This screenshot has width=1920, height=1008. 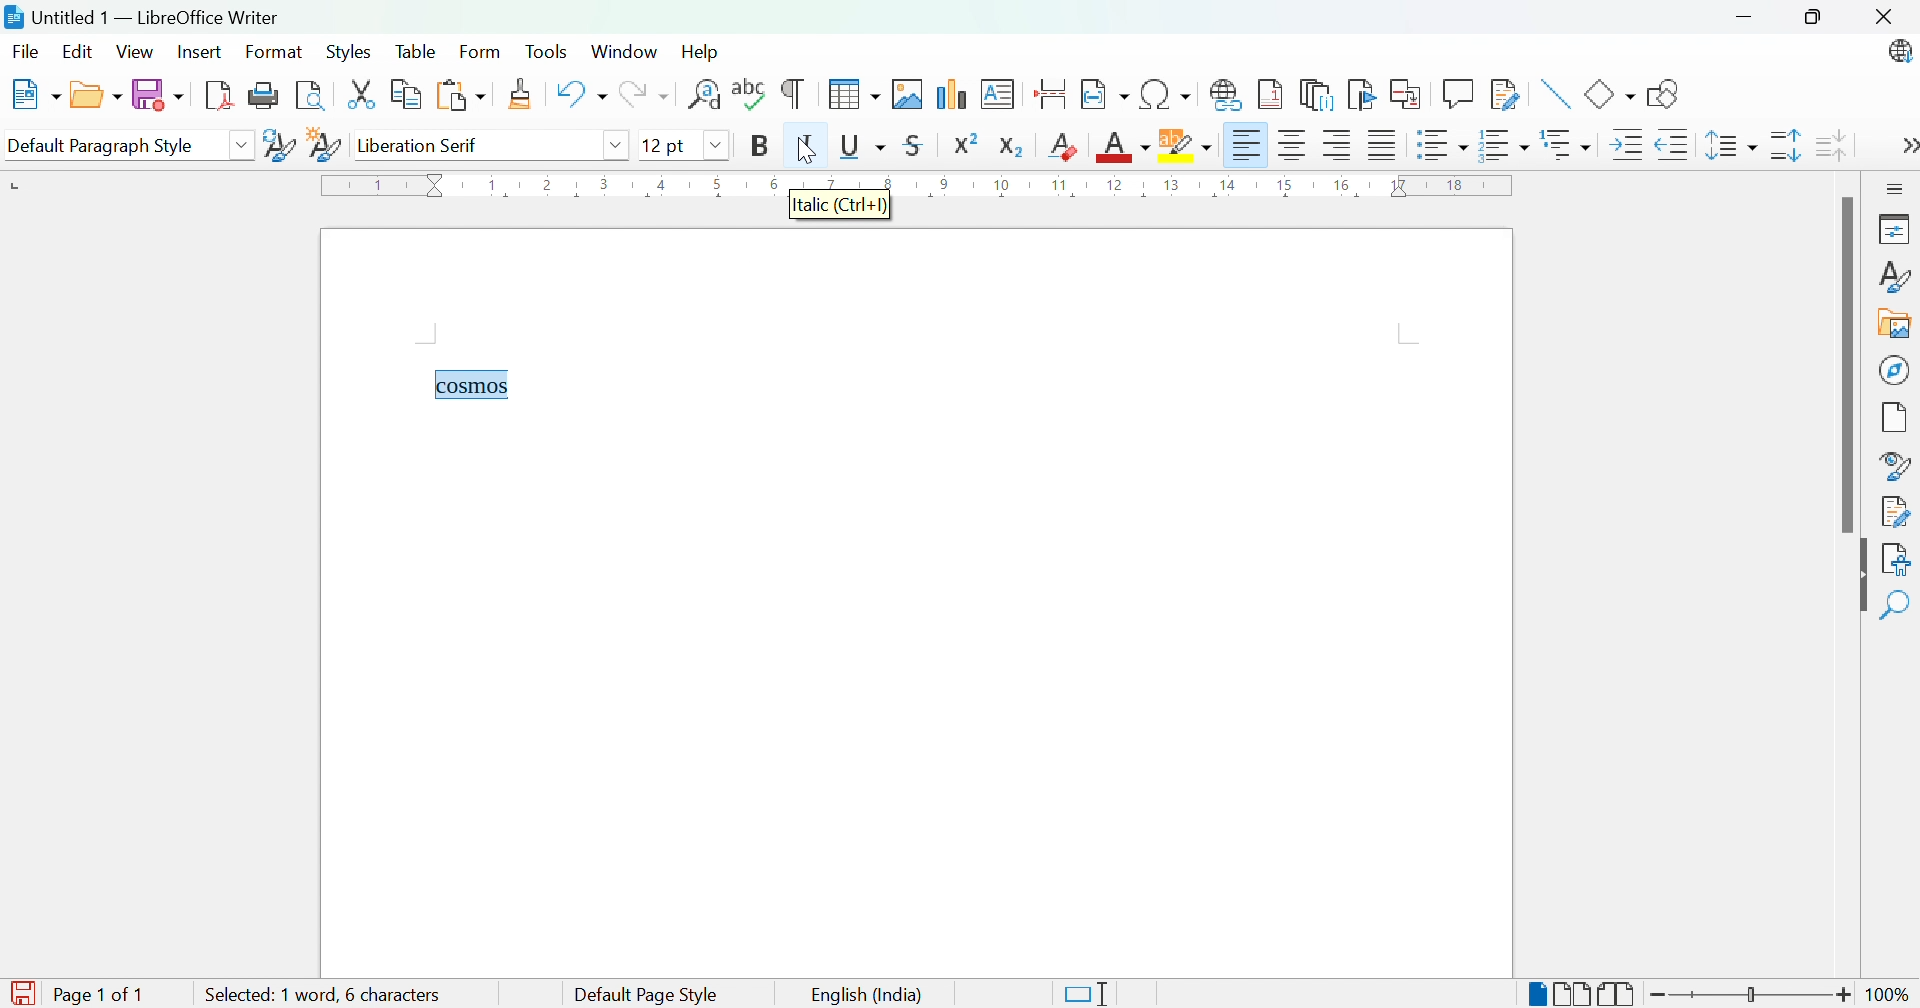 I want to click on Redo, so click(x=646, y=96).